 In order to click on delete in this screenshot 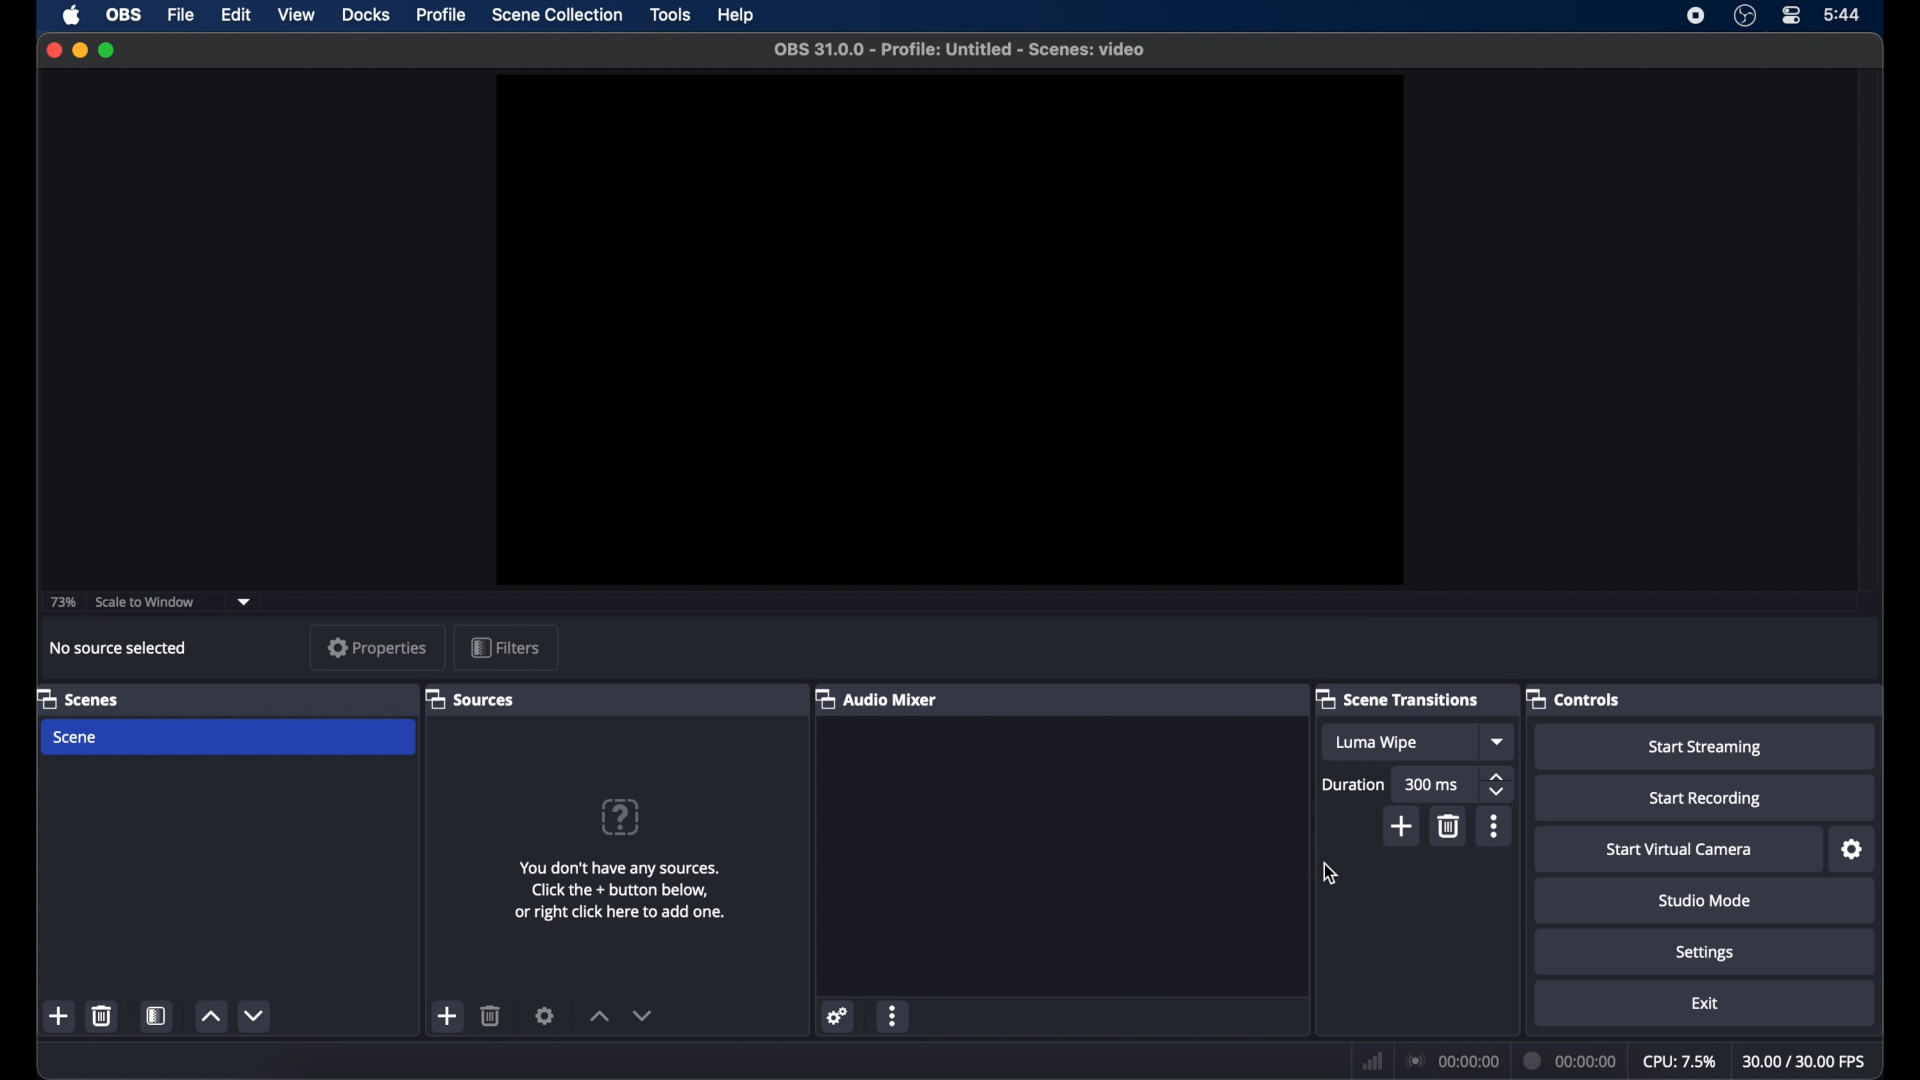, I will do `click(102, 1017)`.